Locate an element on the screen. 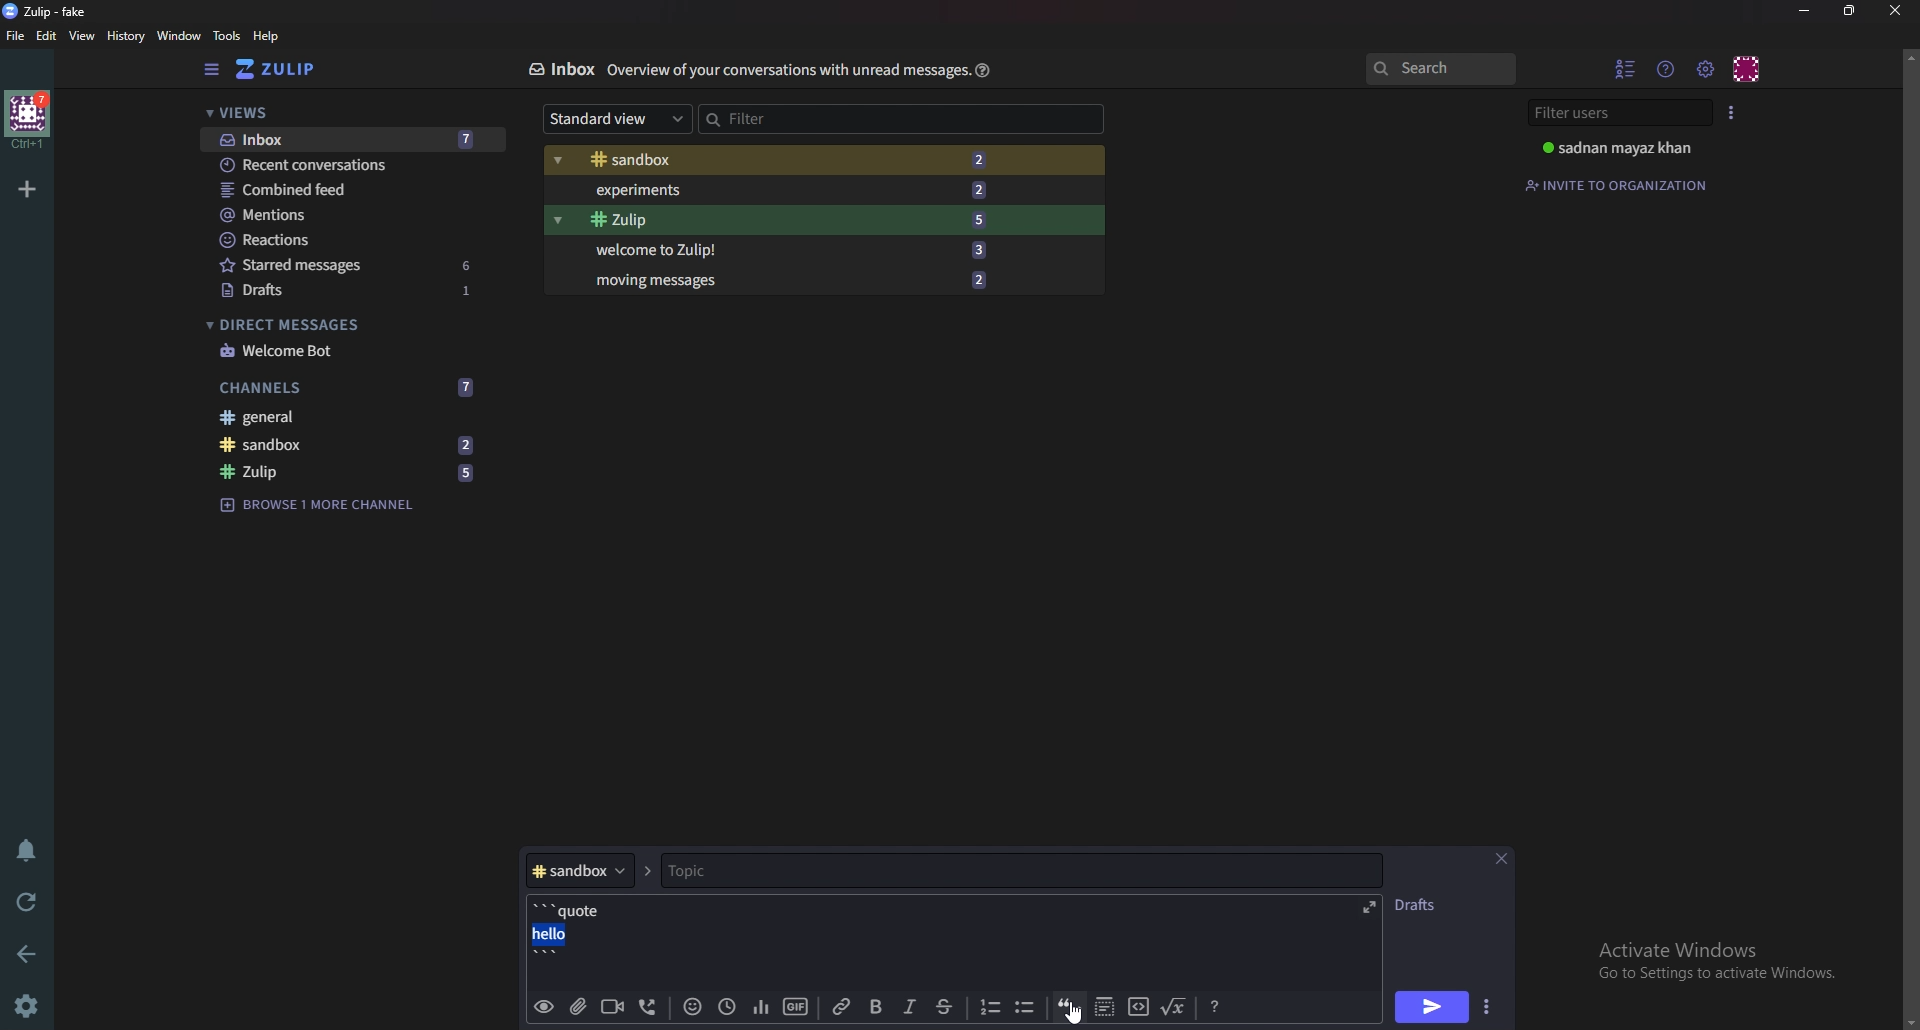 The image size is (1920, 1030). 2 is located at coordinates (470, 444).